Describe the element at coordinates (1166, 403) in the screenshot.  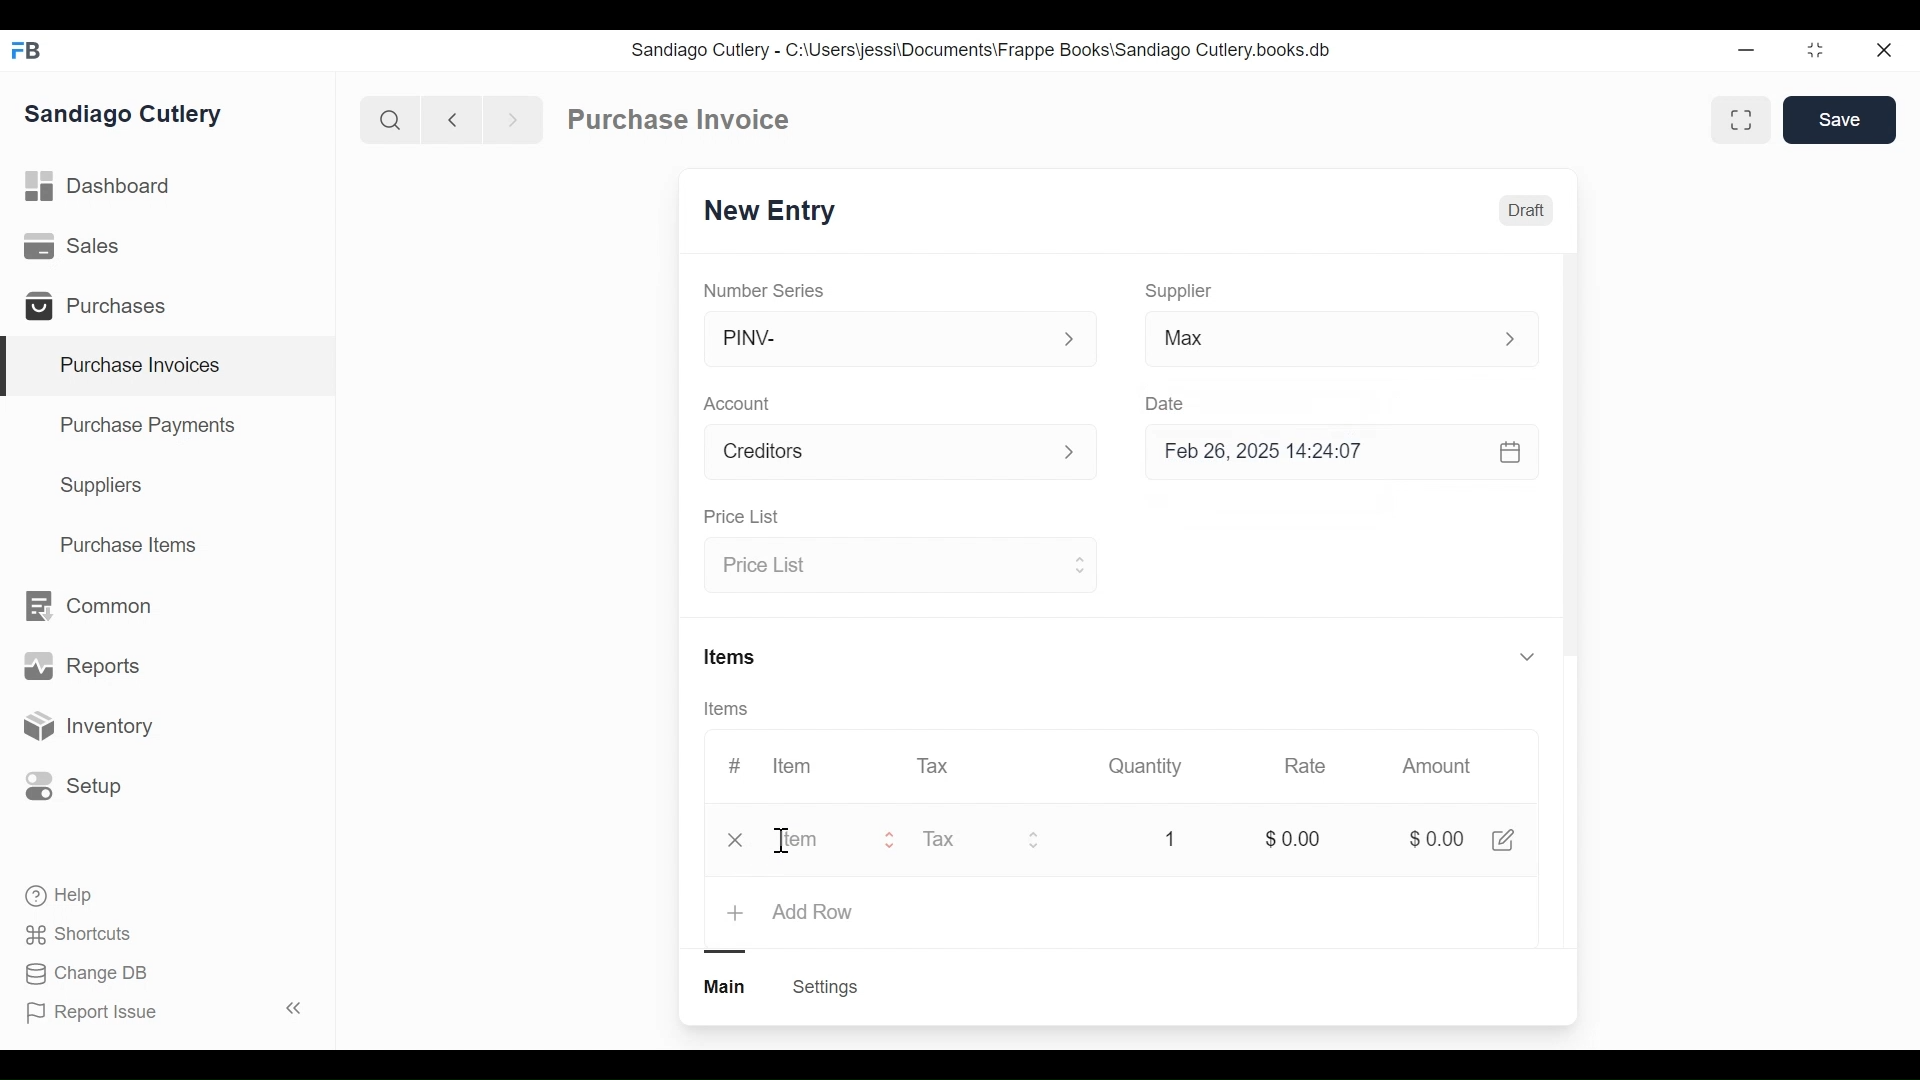
I see `Date` at that location.